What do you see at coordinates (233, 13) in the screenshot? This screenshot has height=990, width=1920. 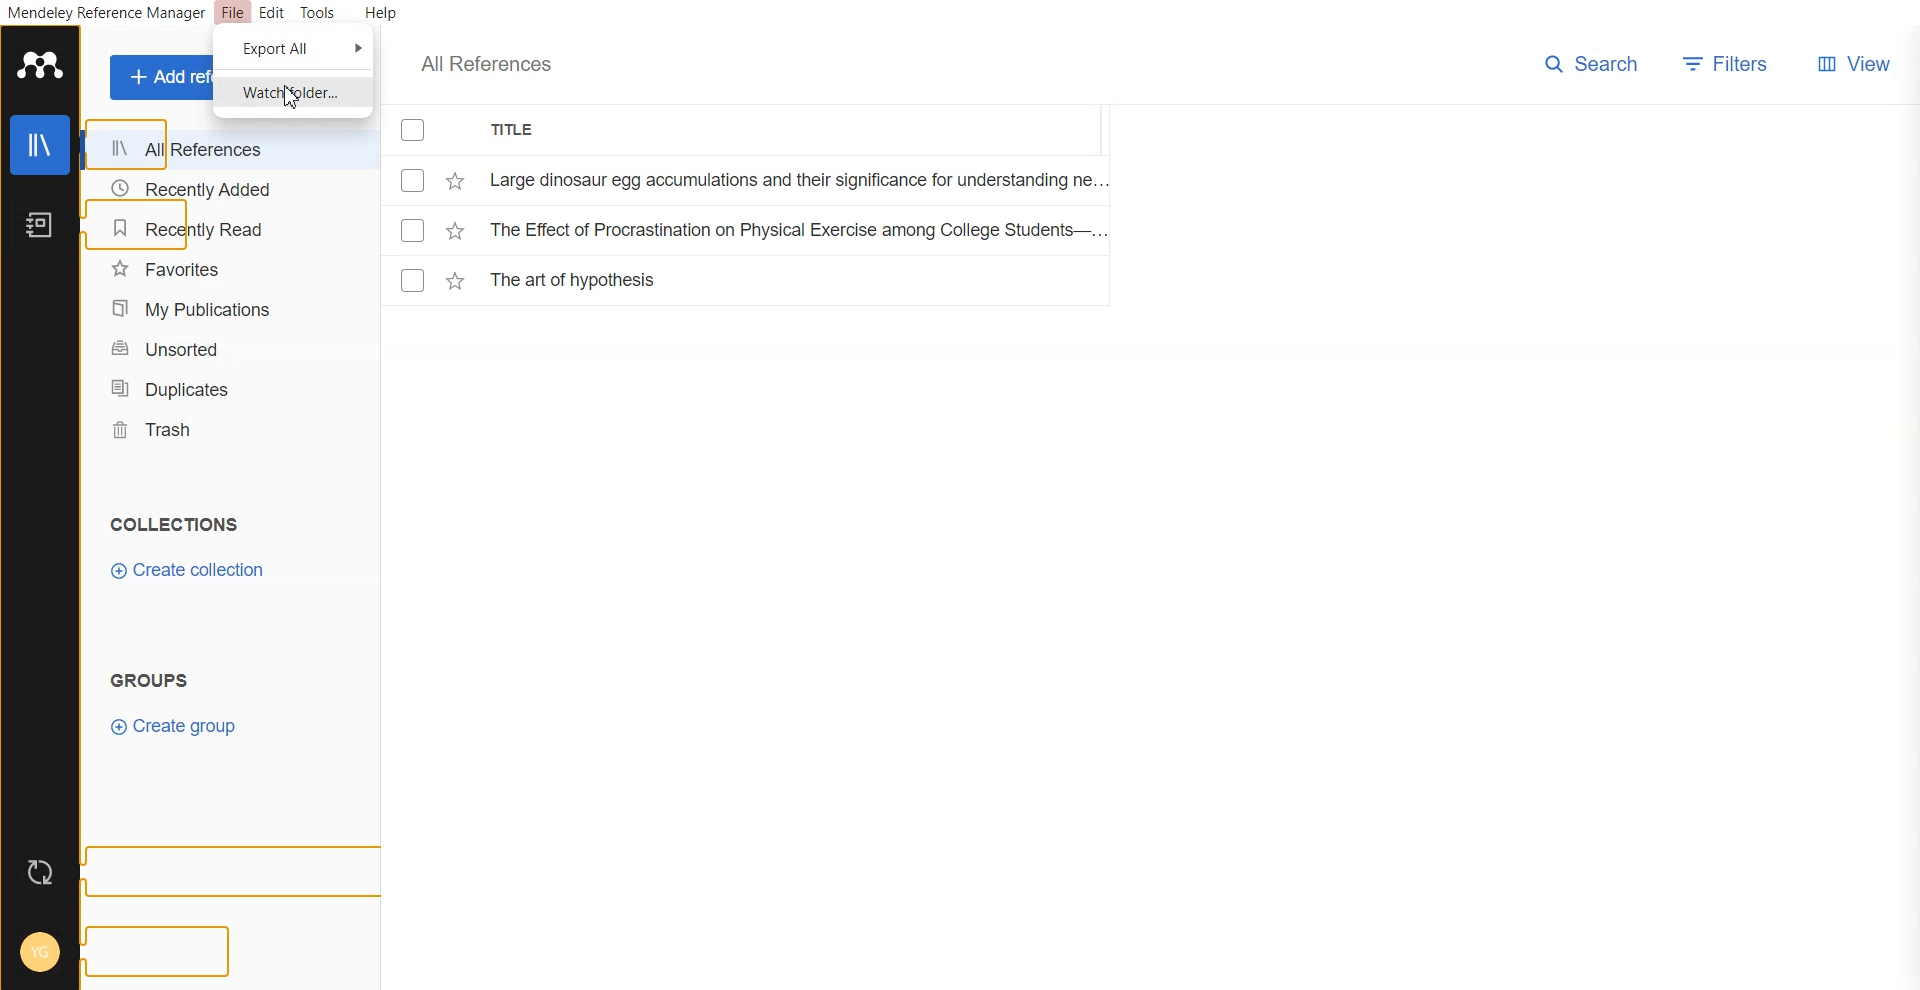 I see `File` at bounding box center [233, 13].